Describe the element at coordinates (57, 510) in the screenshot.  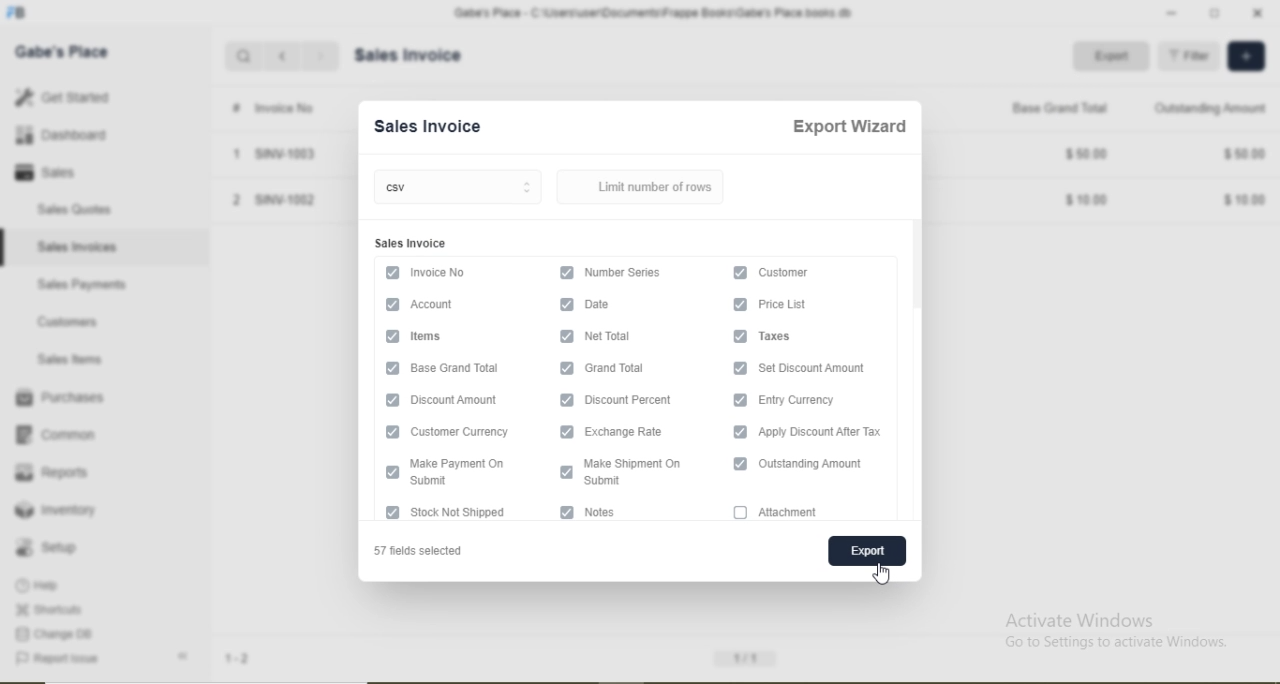
I see `Inventory` at that location.